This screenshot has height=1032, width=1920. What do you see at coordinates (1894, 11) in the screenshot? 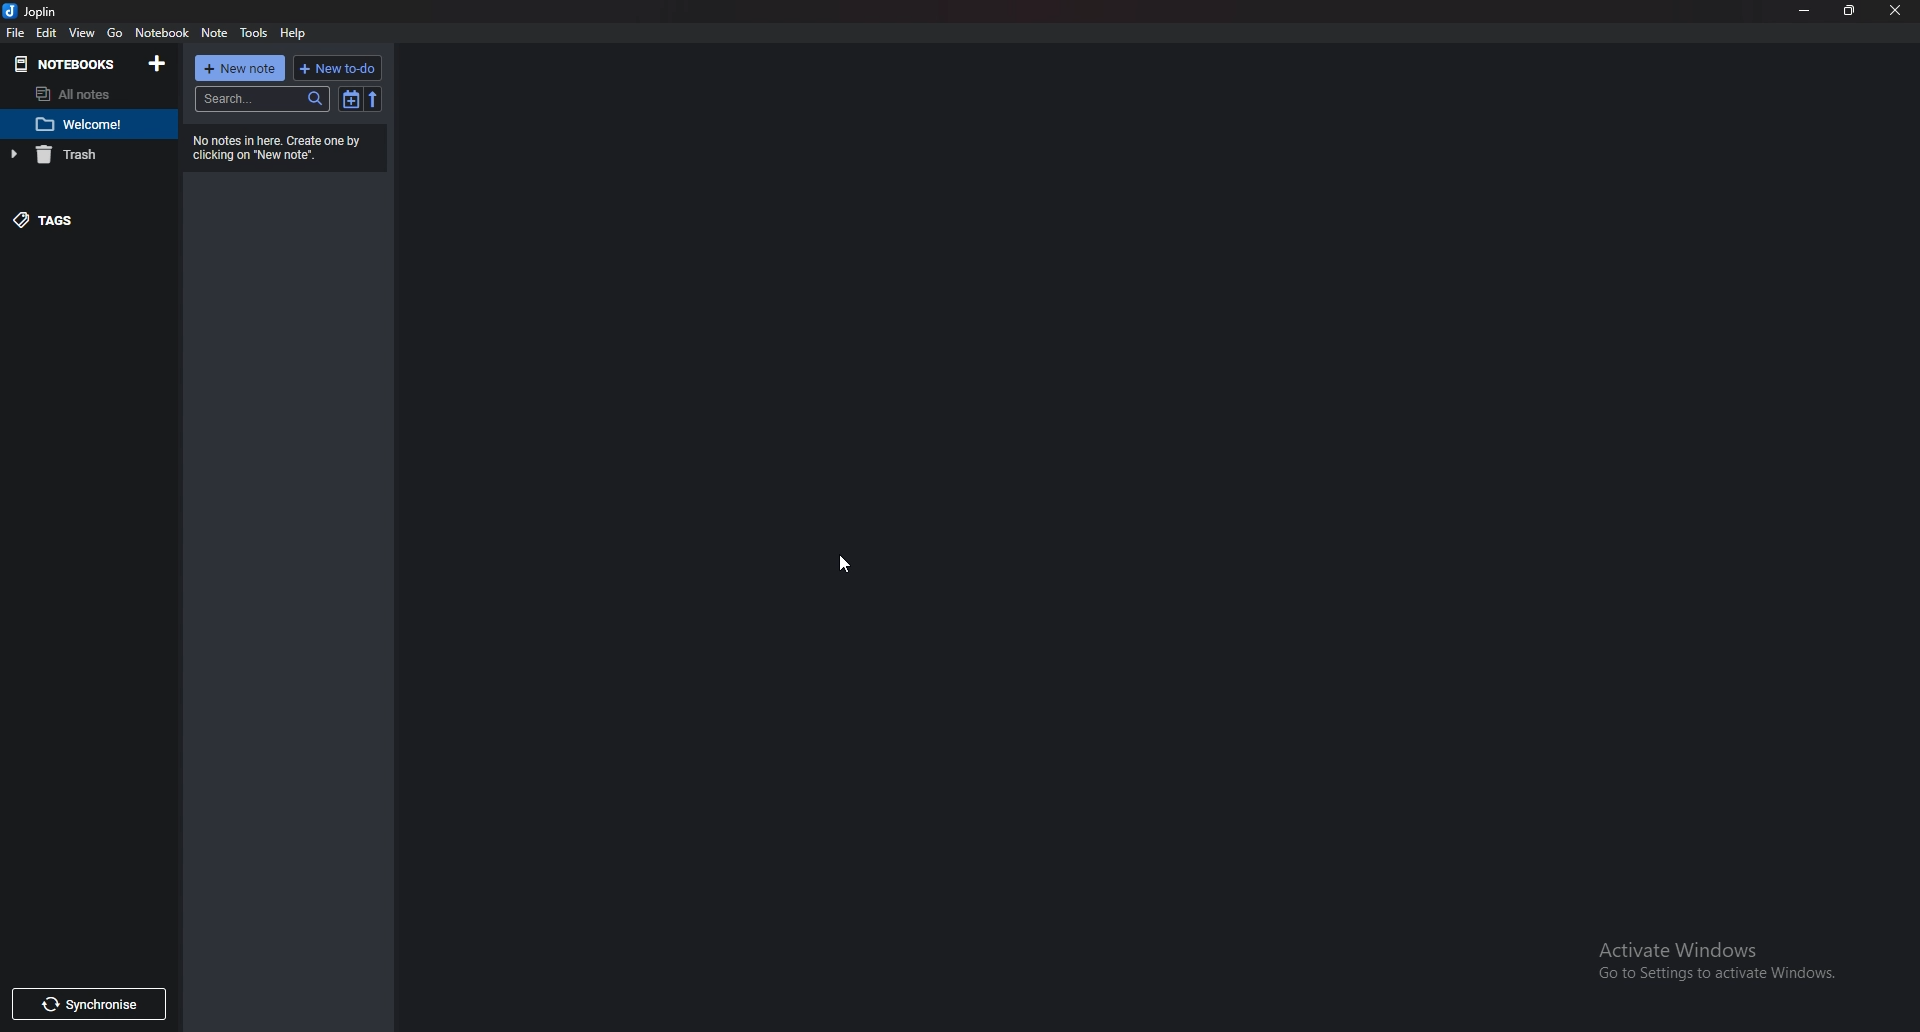
I see `close` at bounding box center [1894, 11].